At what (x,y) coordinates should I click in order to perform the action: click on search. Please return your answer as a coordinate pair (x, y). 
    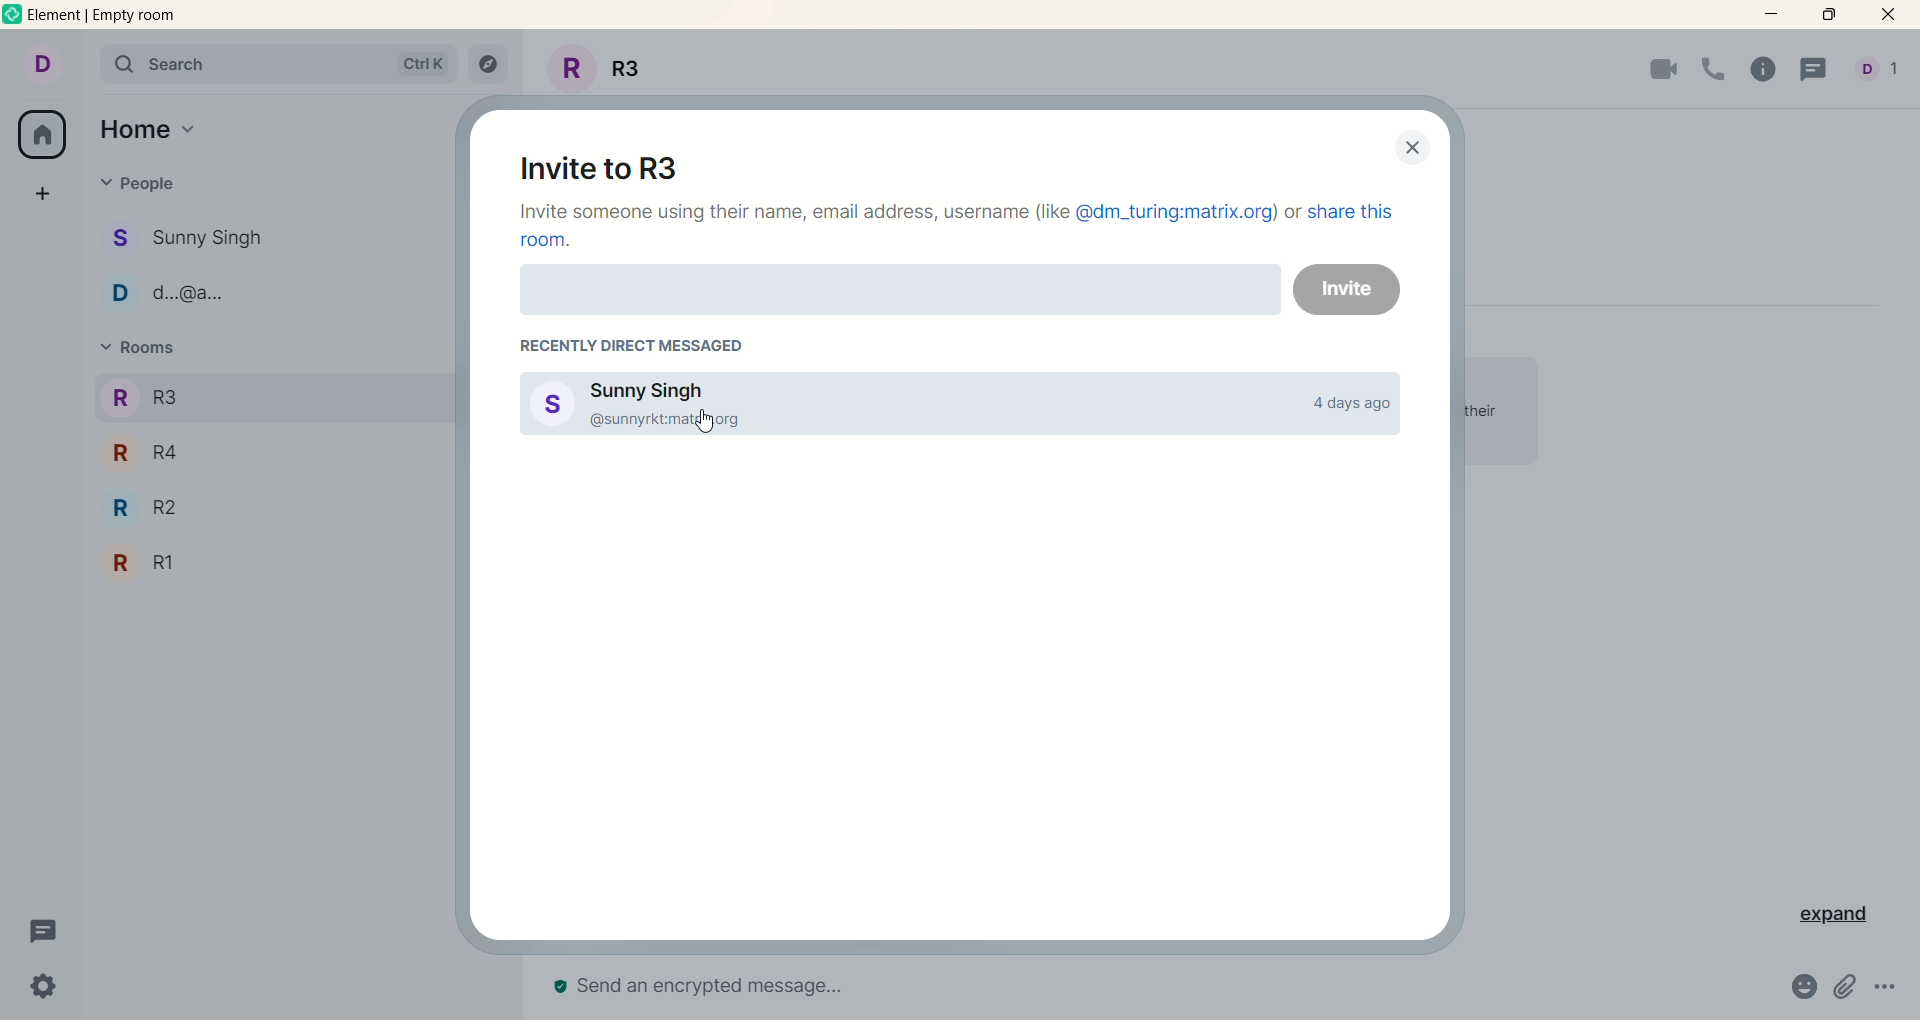
    Looking at the image, I should click on (274, 63).